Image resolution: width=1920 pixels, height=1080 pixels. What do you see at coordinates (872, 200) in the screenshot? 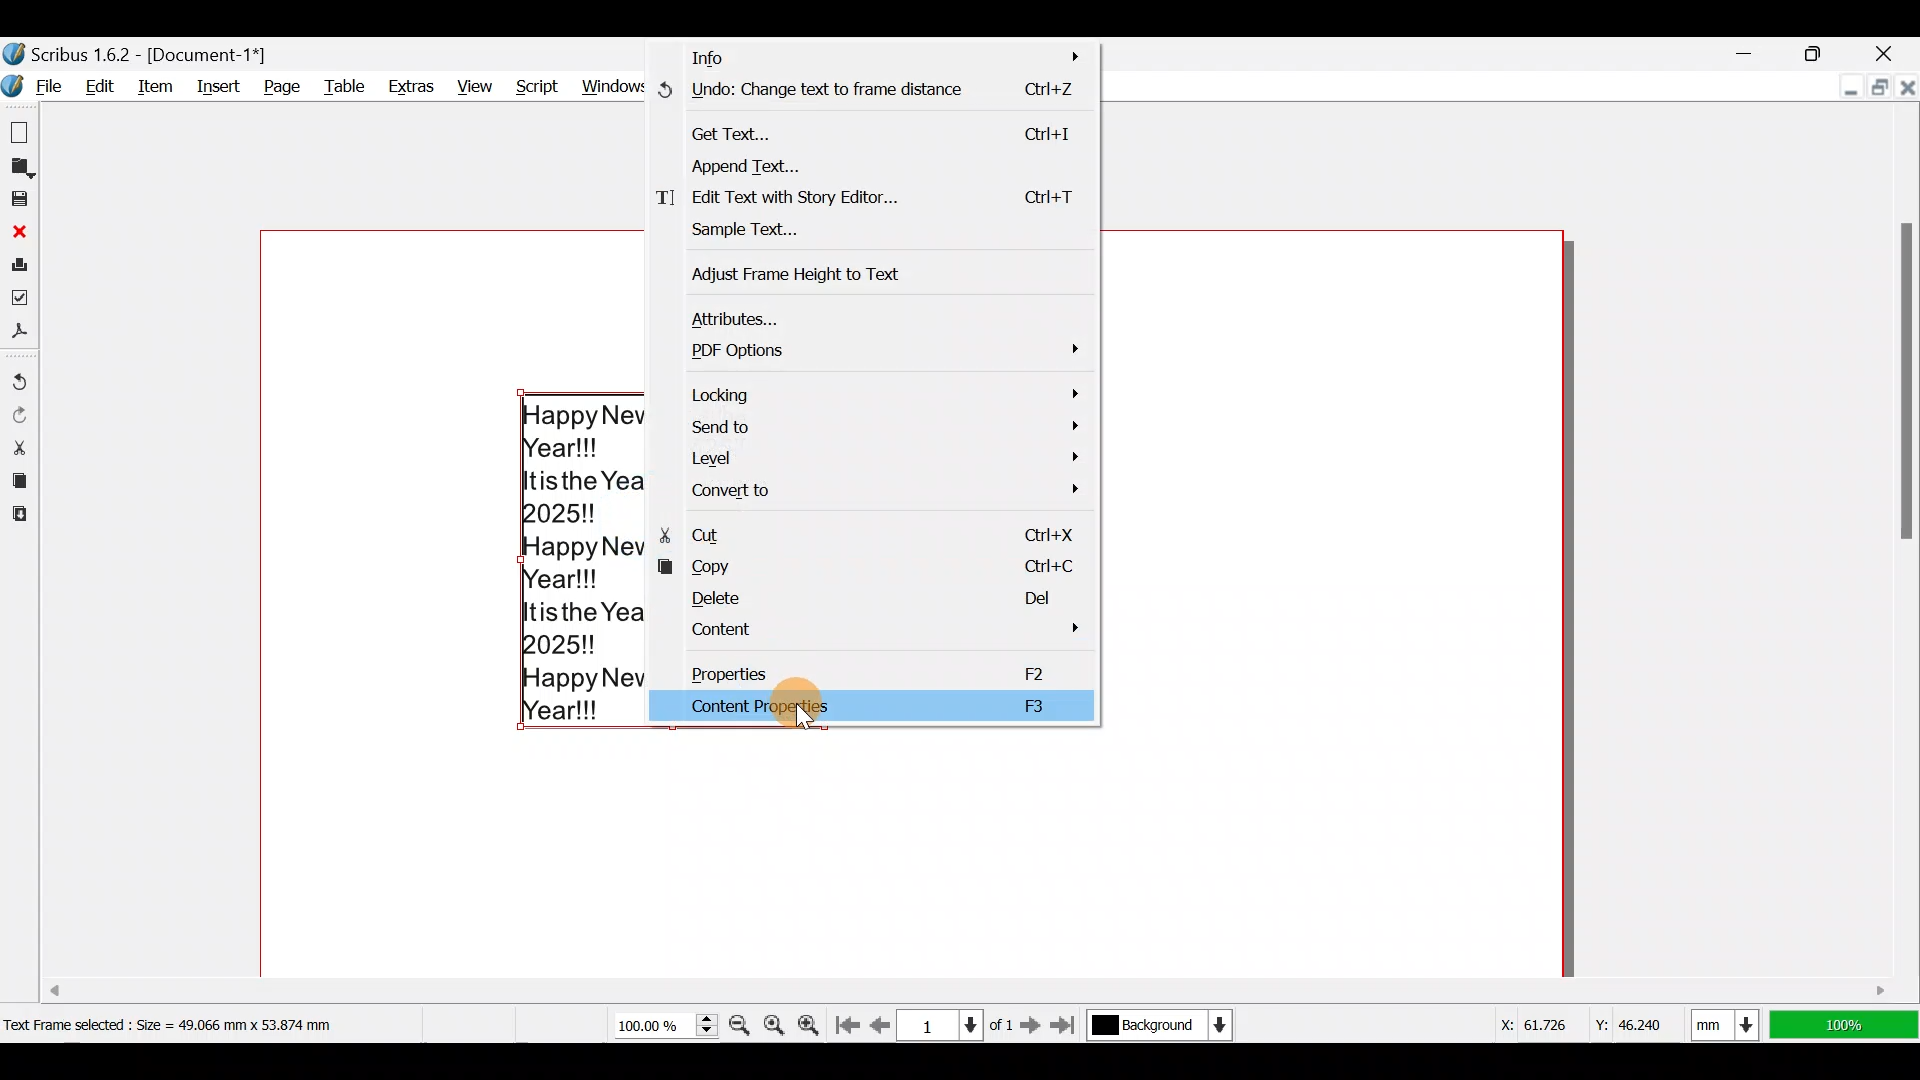
I see `Edit text with story editor` at bounding box center [872, 200].